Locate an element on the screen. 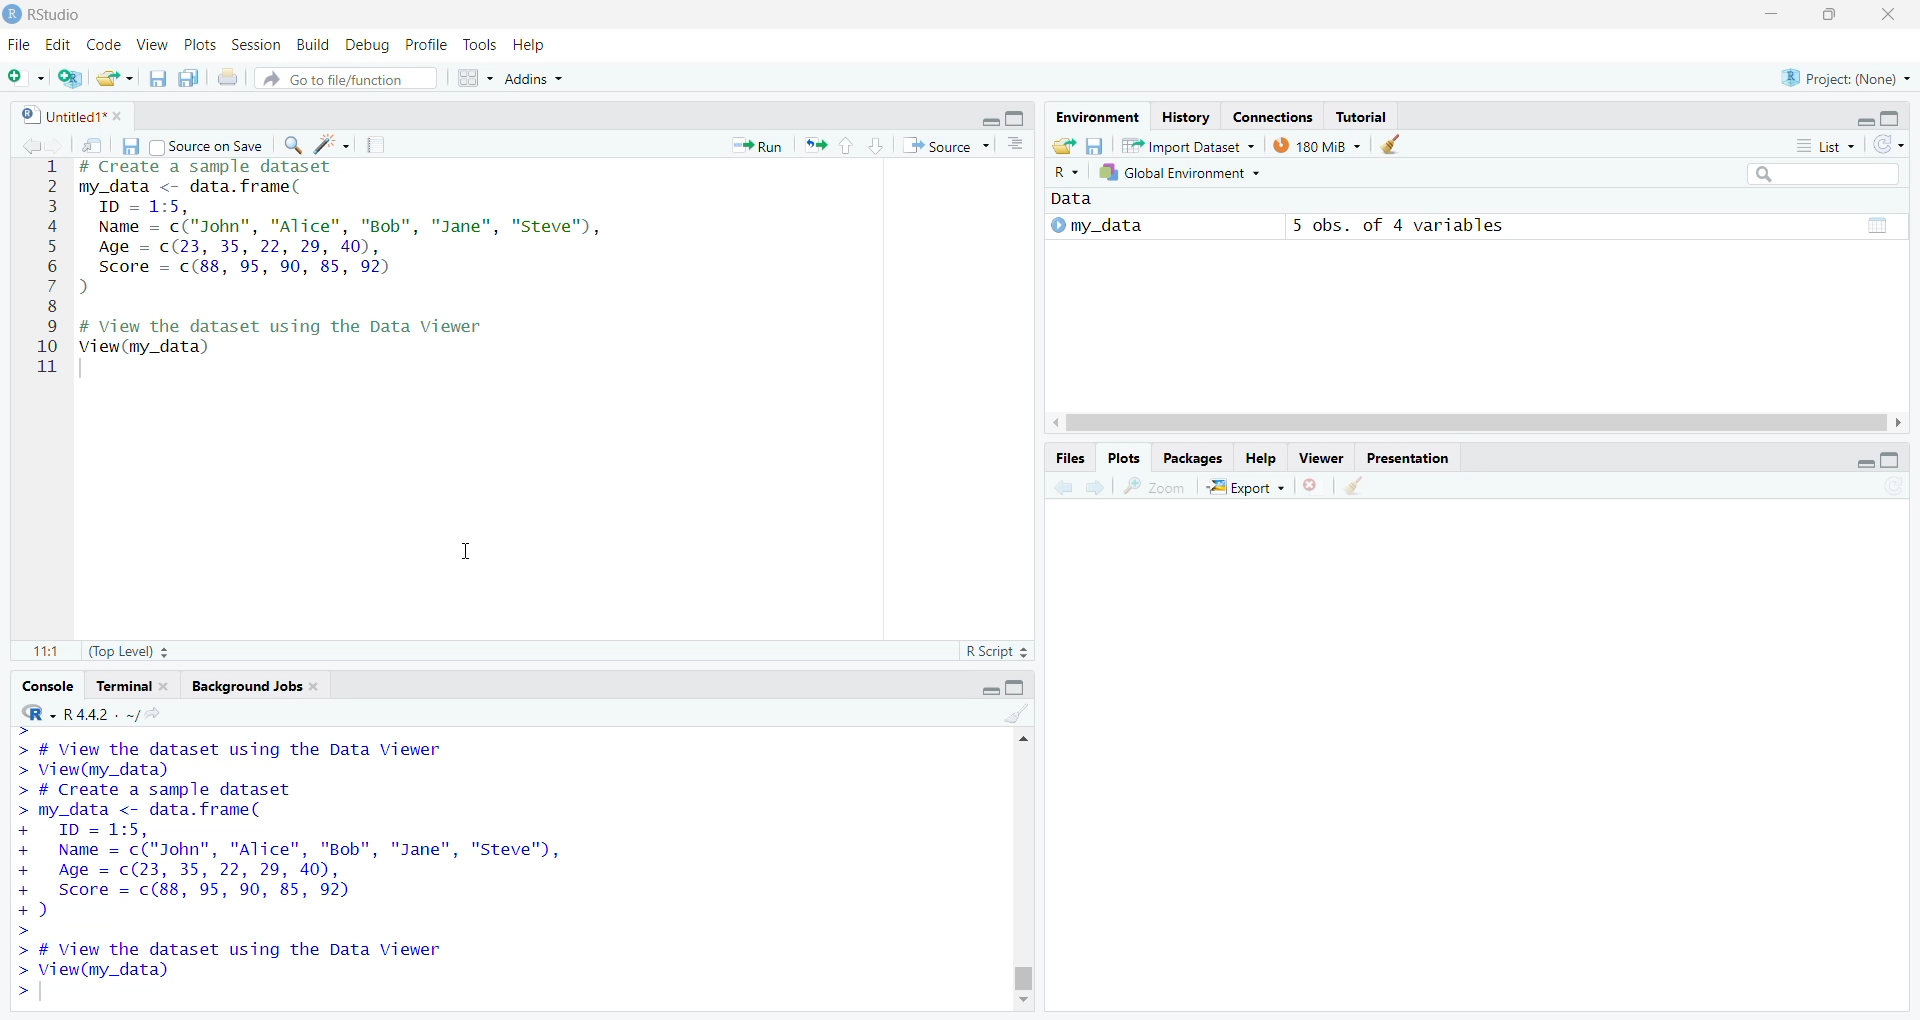 The image size is (1920, 1020). Pages is located at coordinates (1012, 144).